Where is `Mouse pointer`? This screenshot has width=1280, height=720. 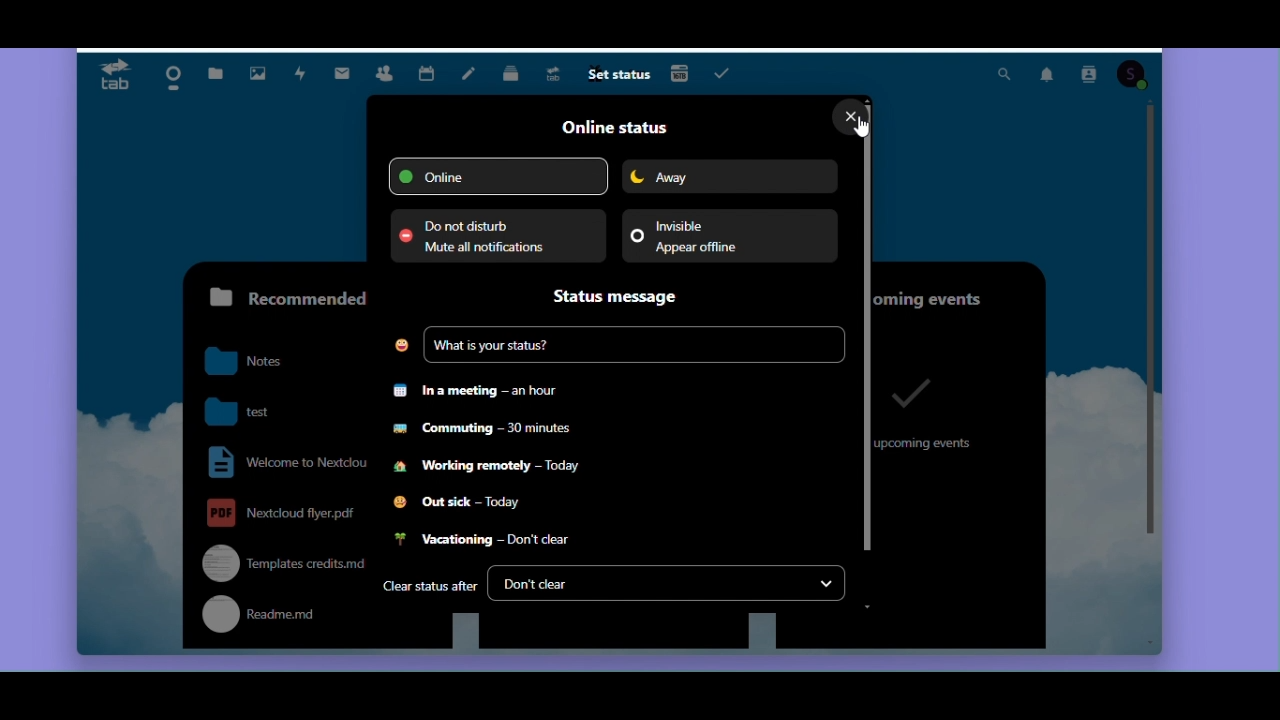
Mouse pointer is located at coordinates (865, 129).